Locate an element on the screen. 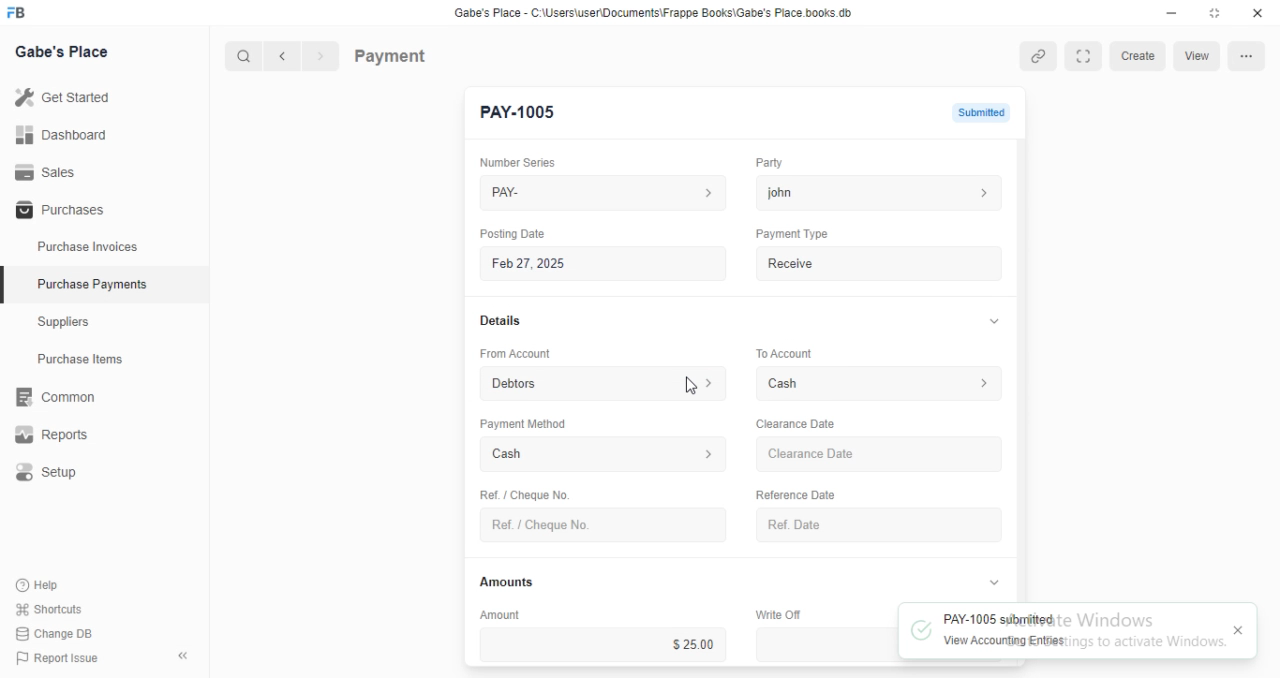  expand/collapse is located at coordinates (990, 322).